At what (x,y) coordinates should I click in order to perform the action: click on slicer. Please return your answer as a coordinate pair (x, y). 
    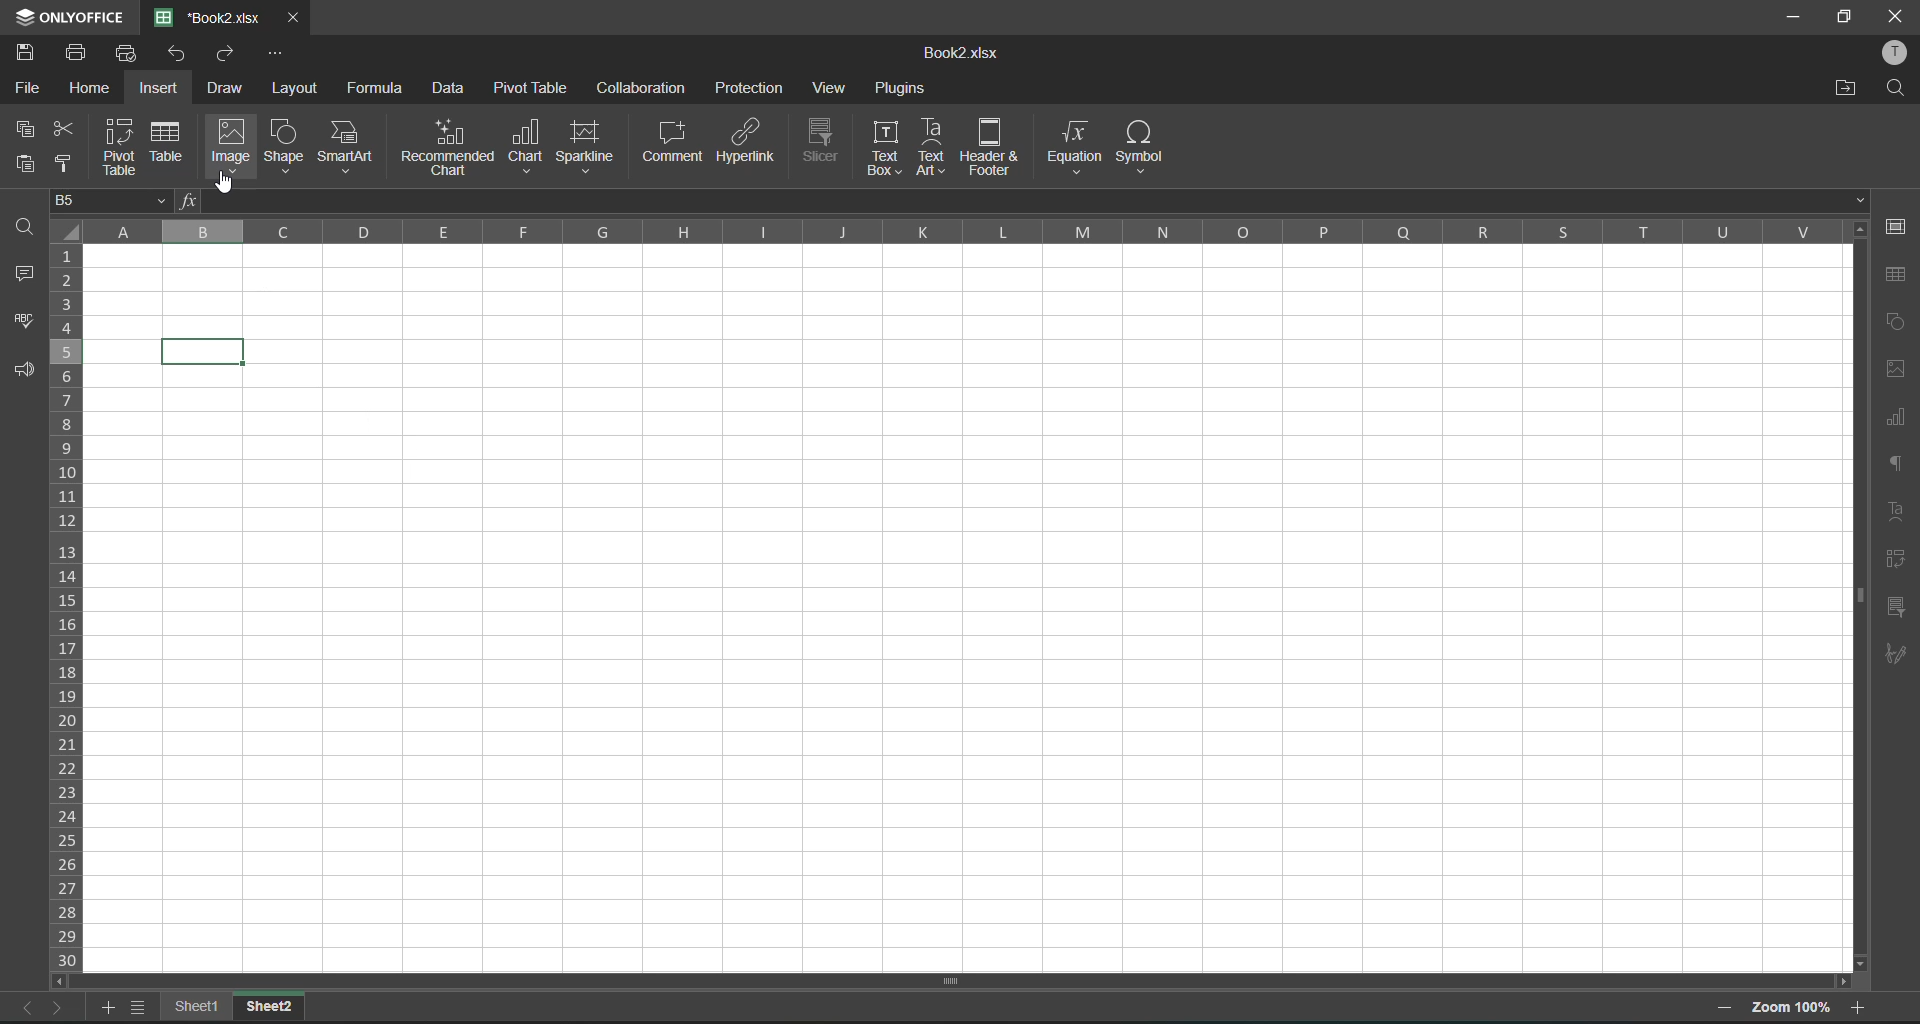
    Looking at the image, I should click on (823, 138).